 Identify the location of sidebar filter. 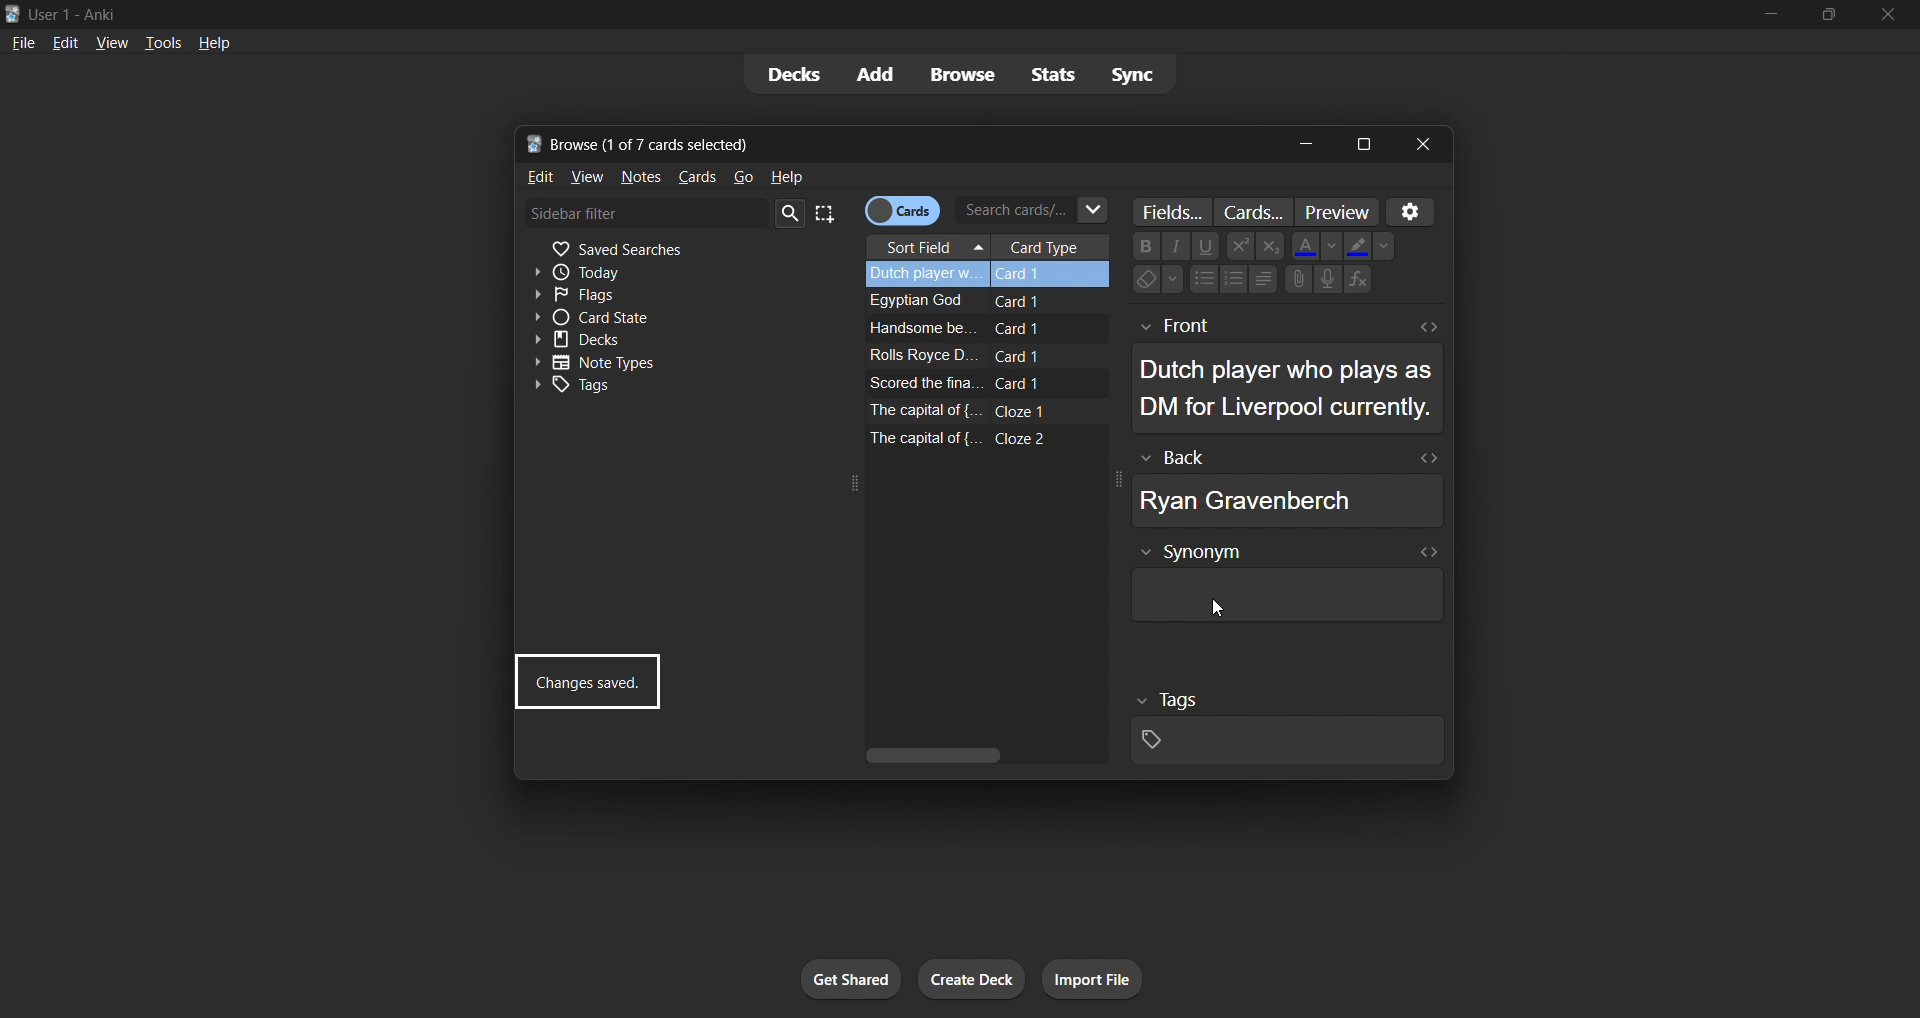
(664, 216).